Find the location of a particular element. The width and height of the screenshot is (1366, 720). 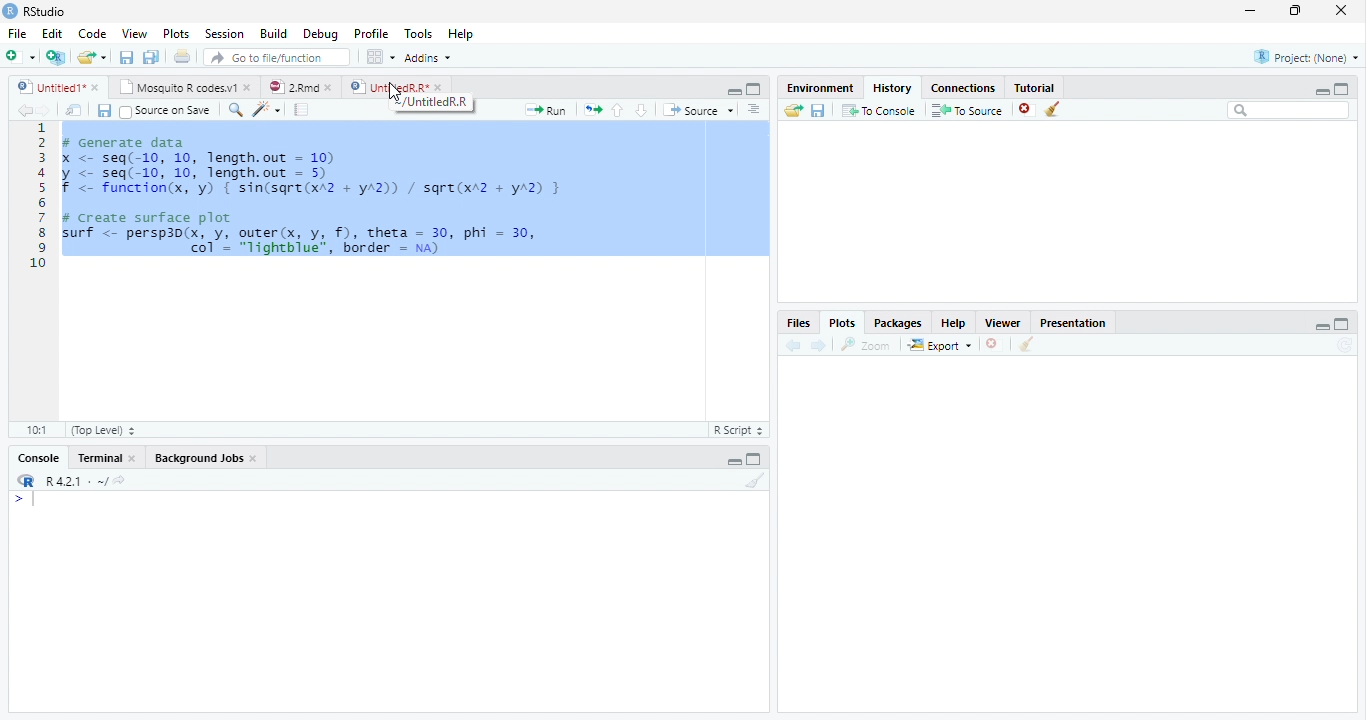

View is located at coordinates (134, 33).